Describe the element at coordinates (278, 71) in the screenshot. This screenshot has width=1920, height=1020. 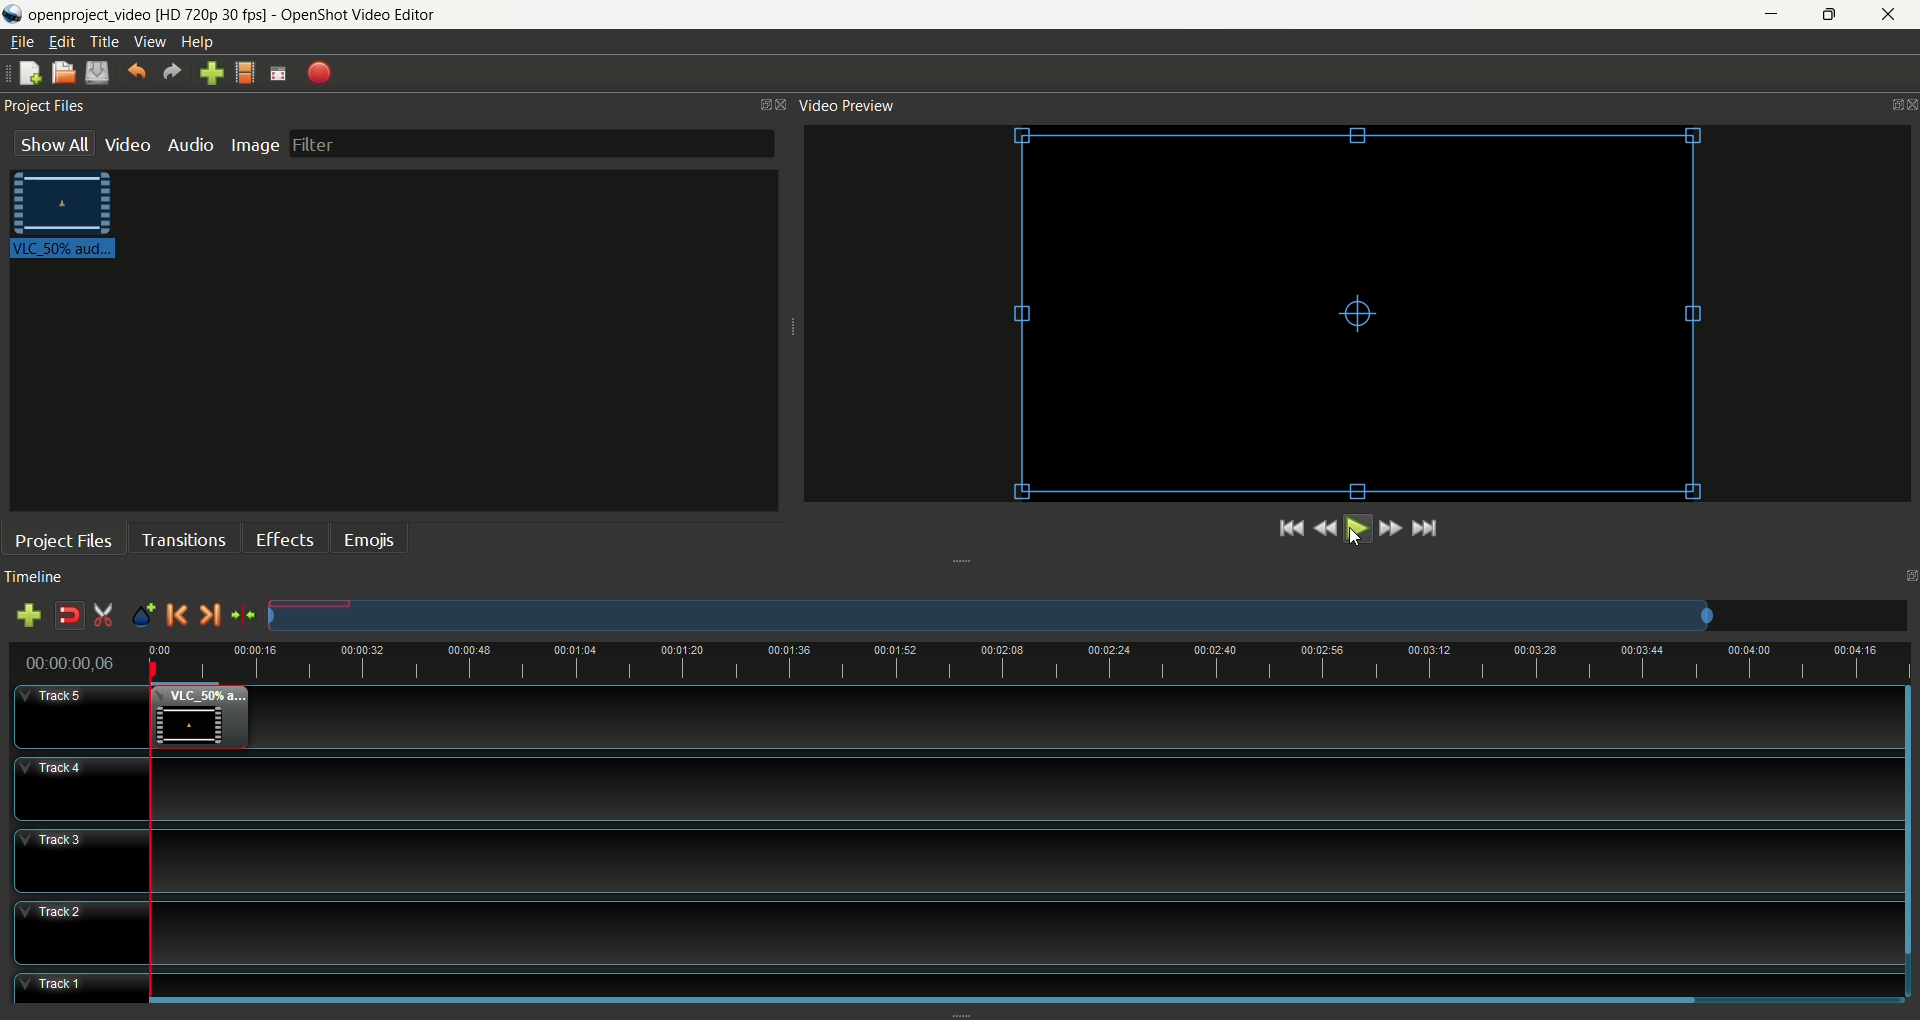
I see `fullscreen` at that location.